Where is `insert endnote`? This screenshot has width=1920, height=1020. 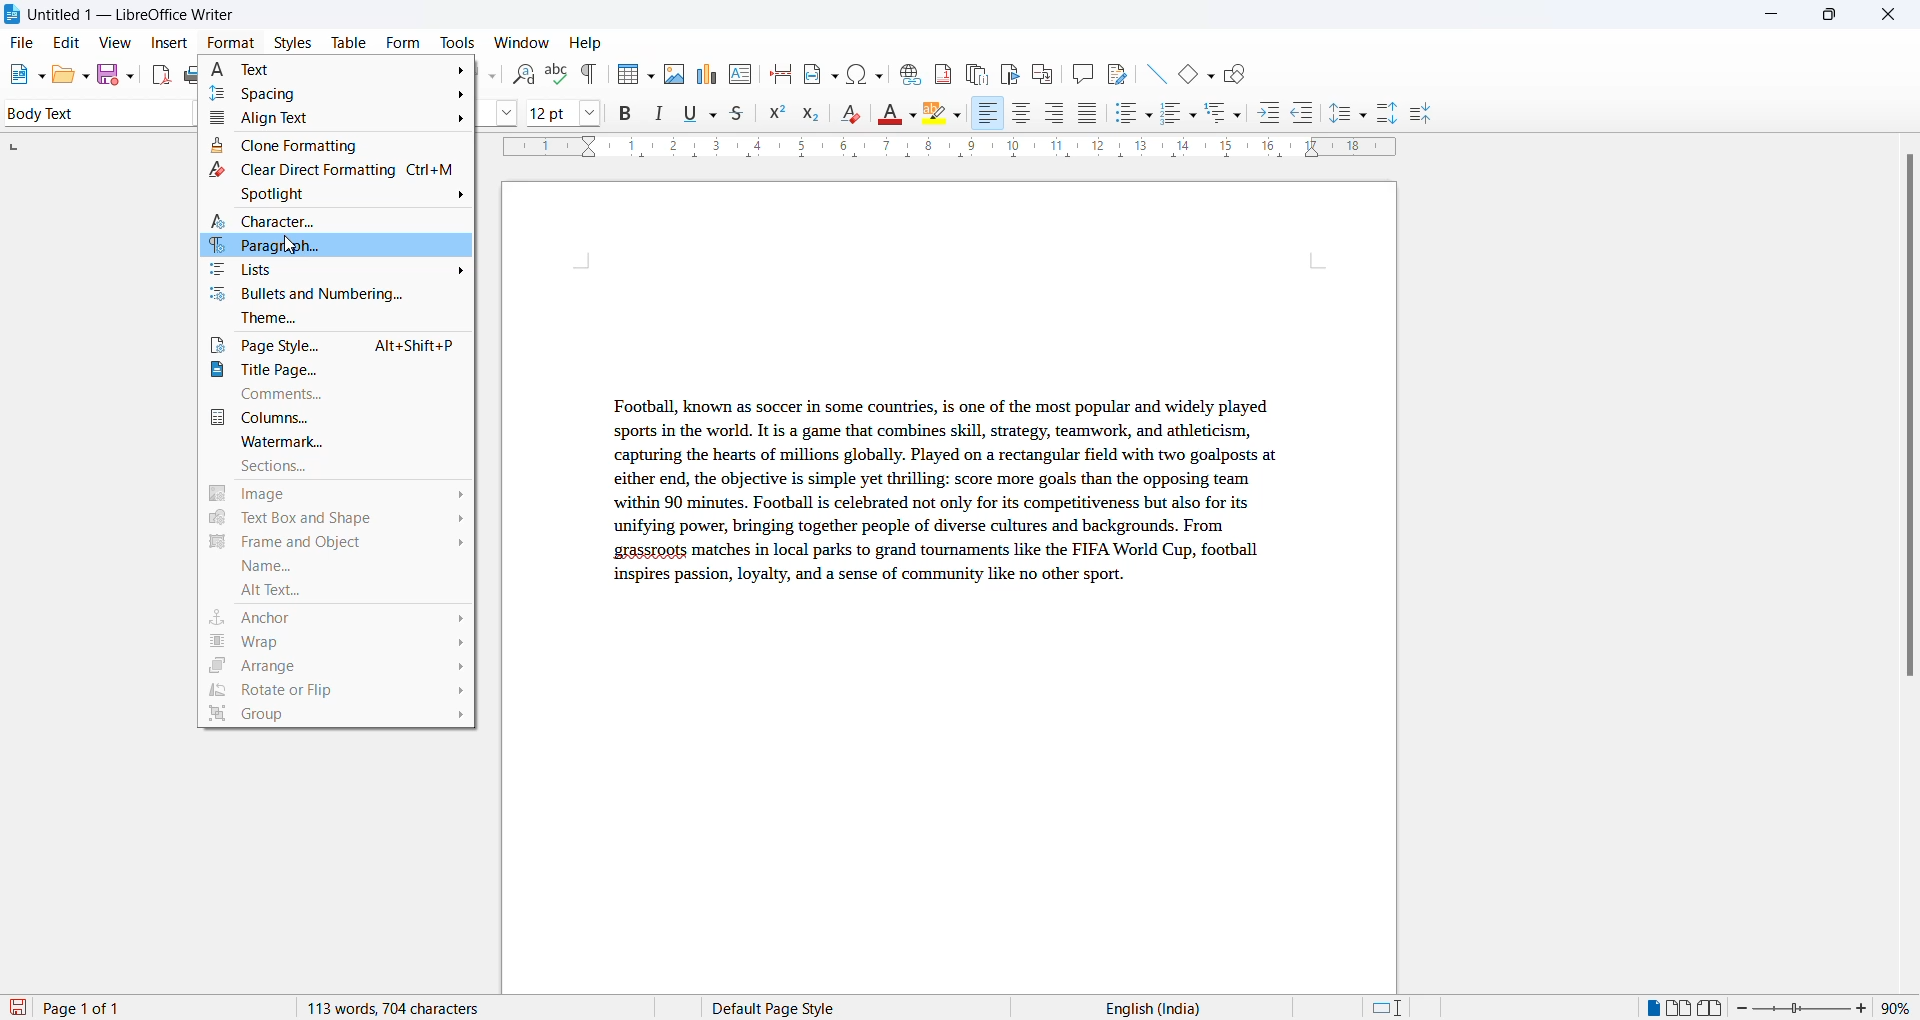 insert endnote is located at coordinates (973, 71).